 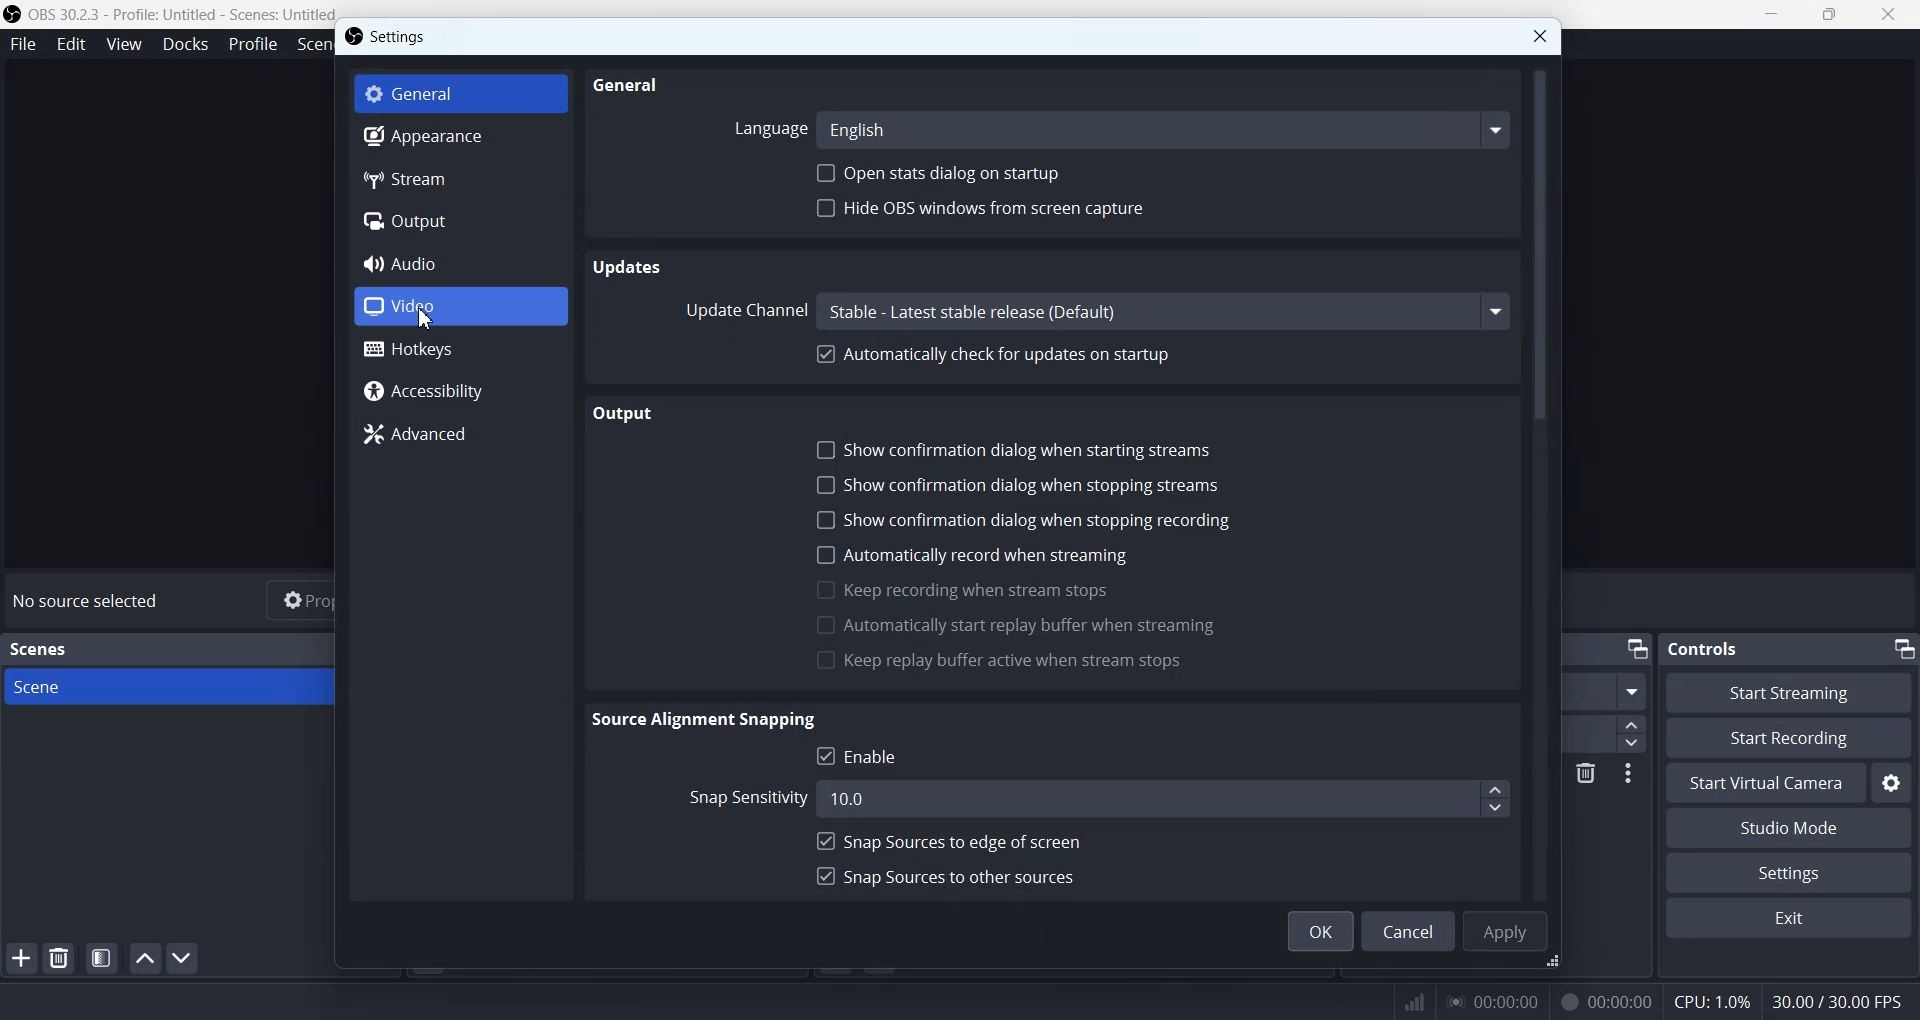 I want to click on Open Stats Dialog on startup, so click(x=939, y=173).